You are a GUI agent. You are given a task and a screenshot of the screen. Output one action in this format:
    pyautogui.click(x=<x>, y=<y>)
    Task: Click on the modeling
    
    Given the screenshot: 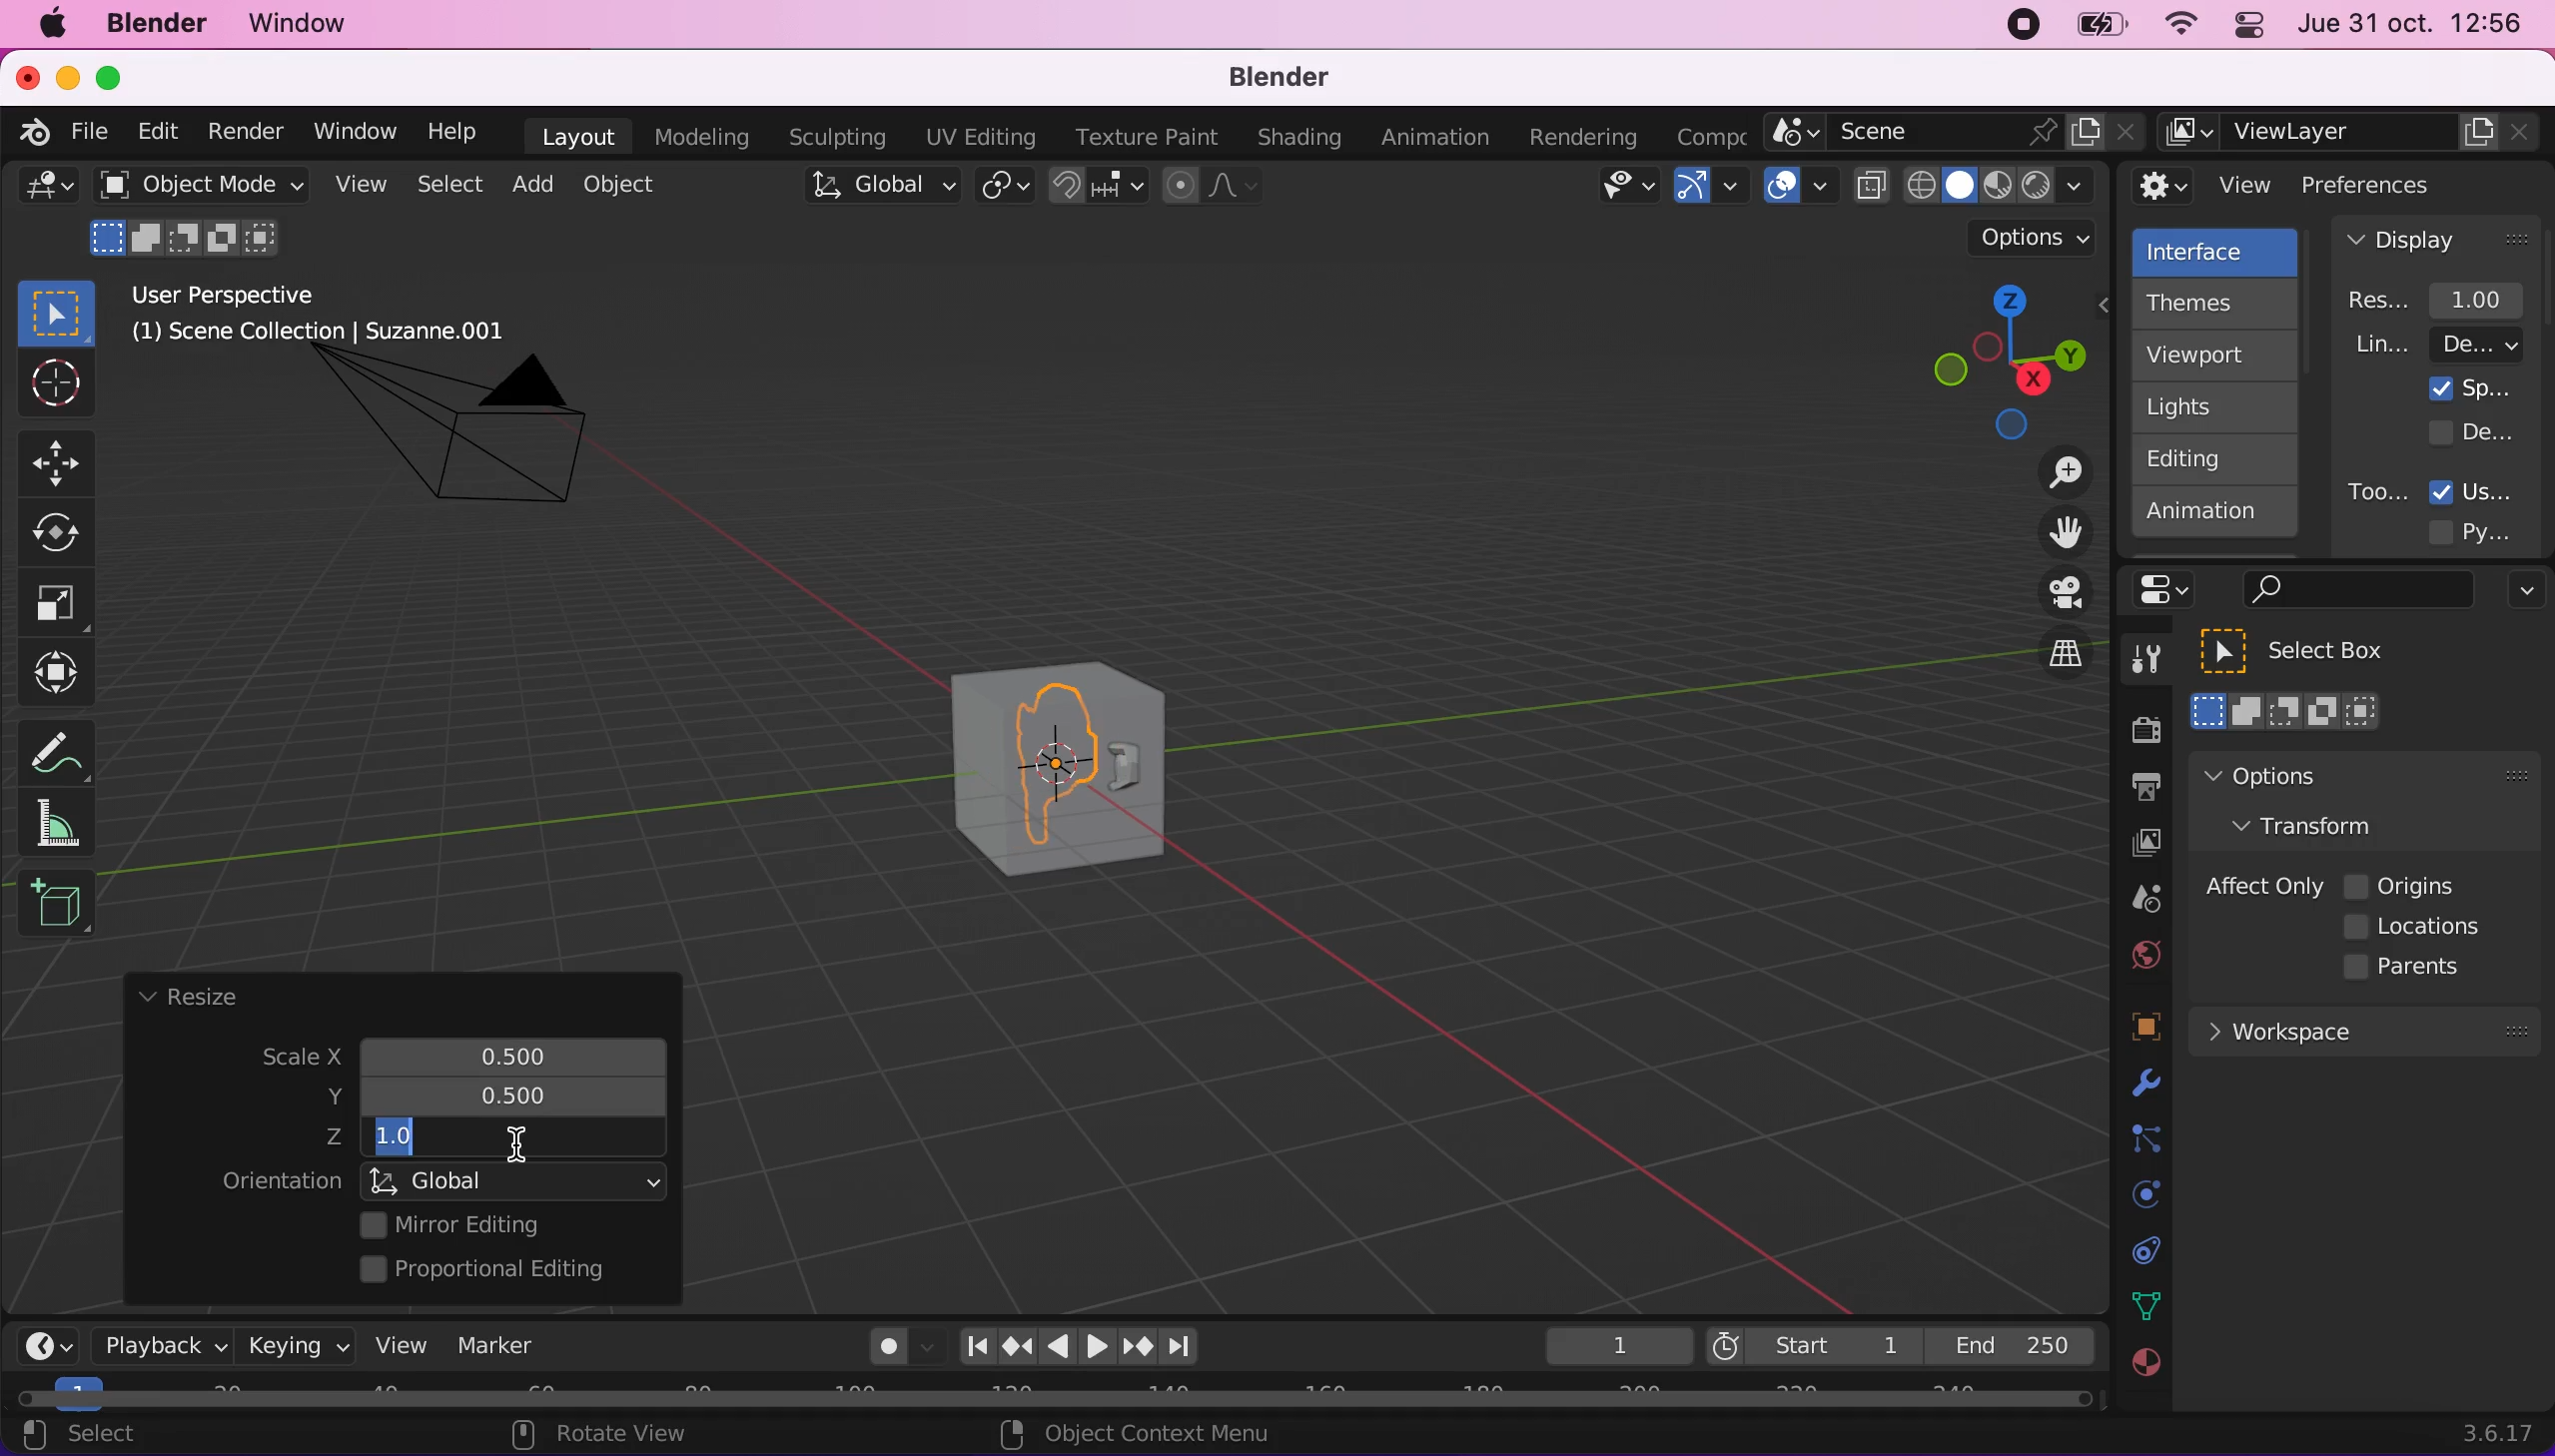 What is the action you would take?
    pyautogui.click(x=698, y=138)
    